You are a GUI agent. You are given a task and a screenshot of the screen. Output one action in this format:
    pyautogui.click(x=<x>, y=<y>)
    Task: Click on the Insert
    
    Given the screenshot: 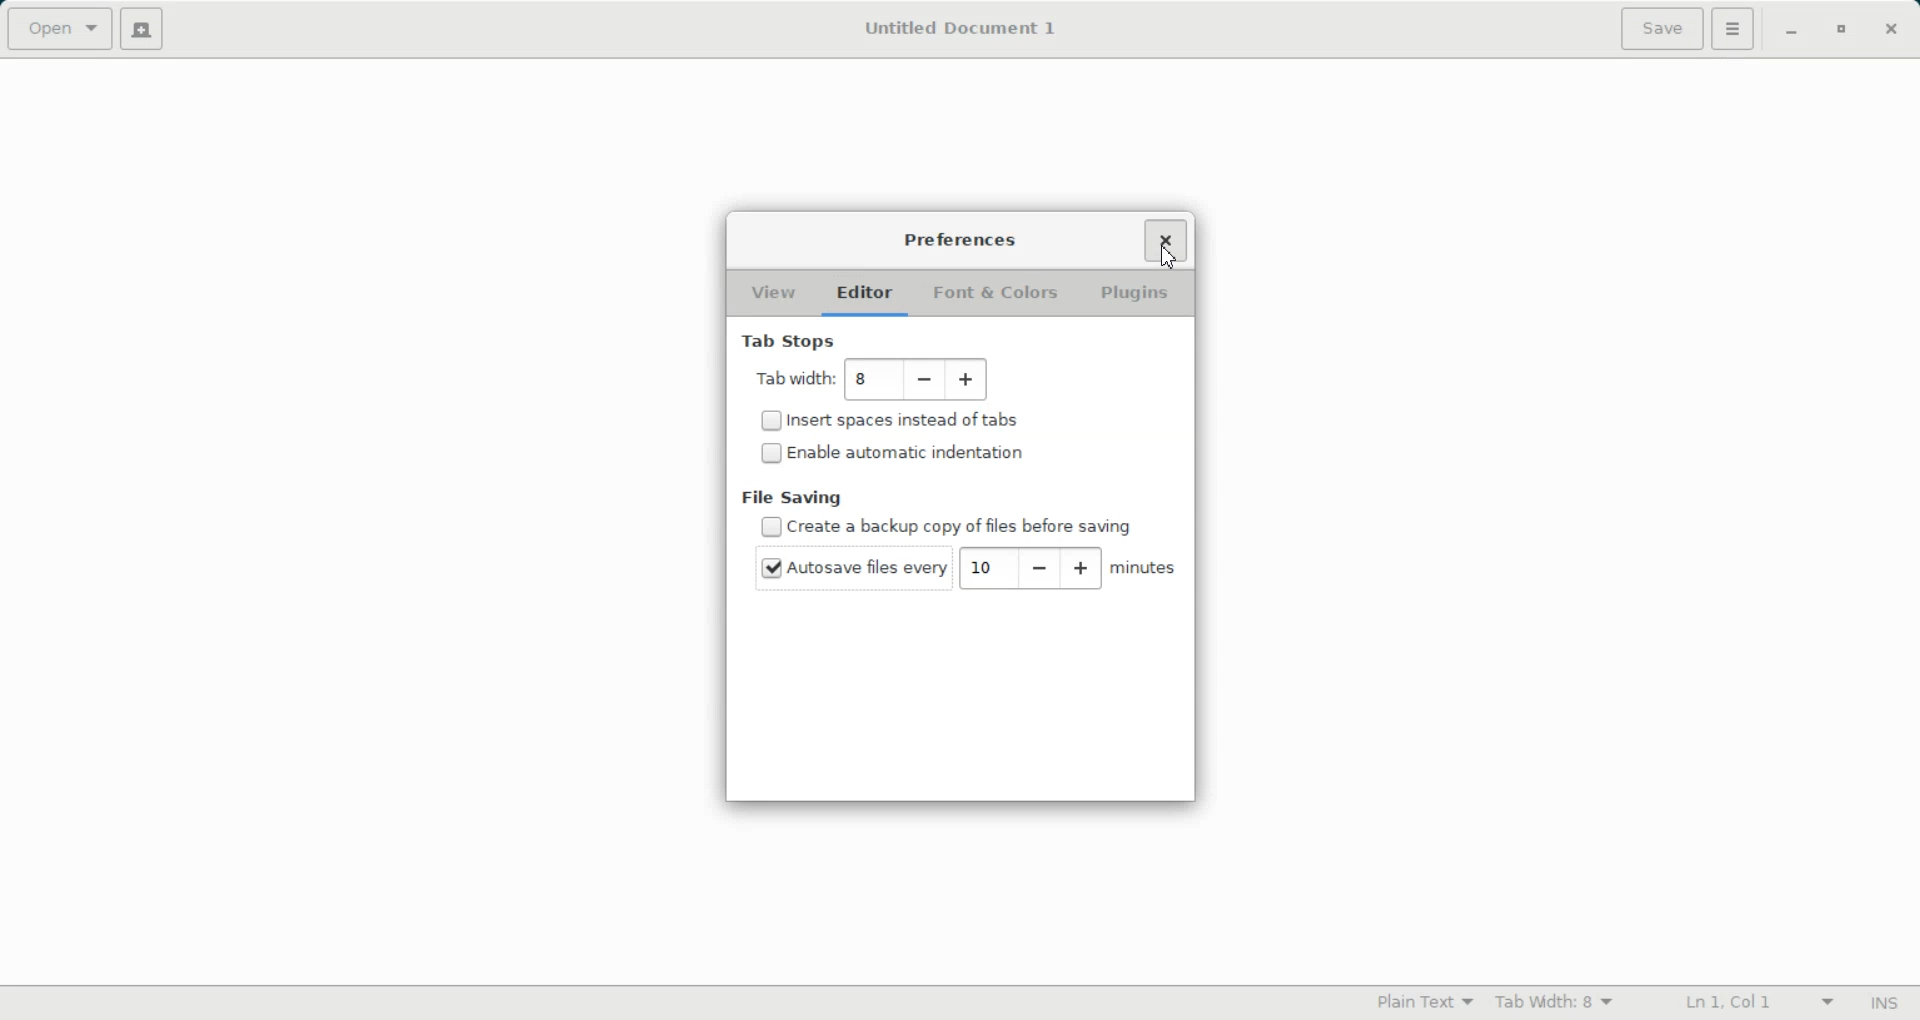 What is the action you would take?
    pyautogui.click(x=1883, y=1004)
    